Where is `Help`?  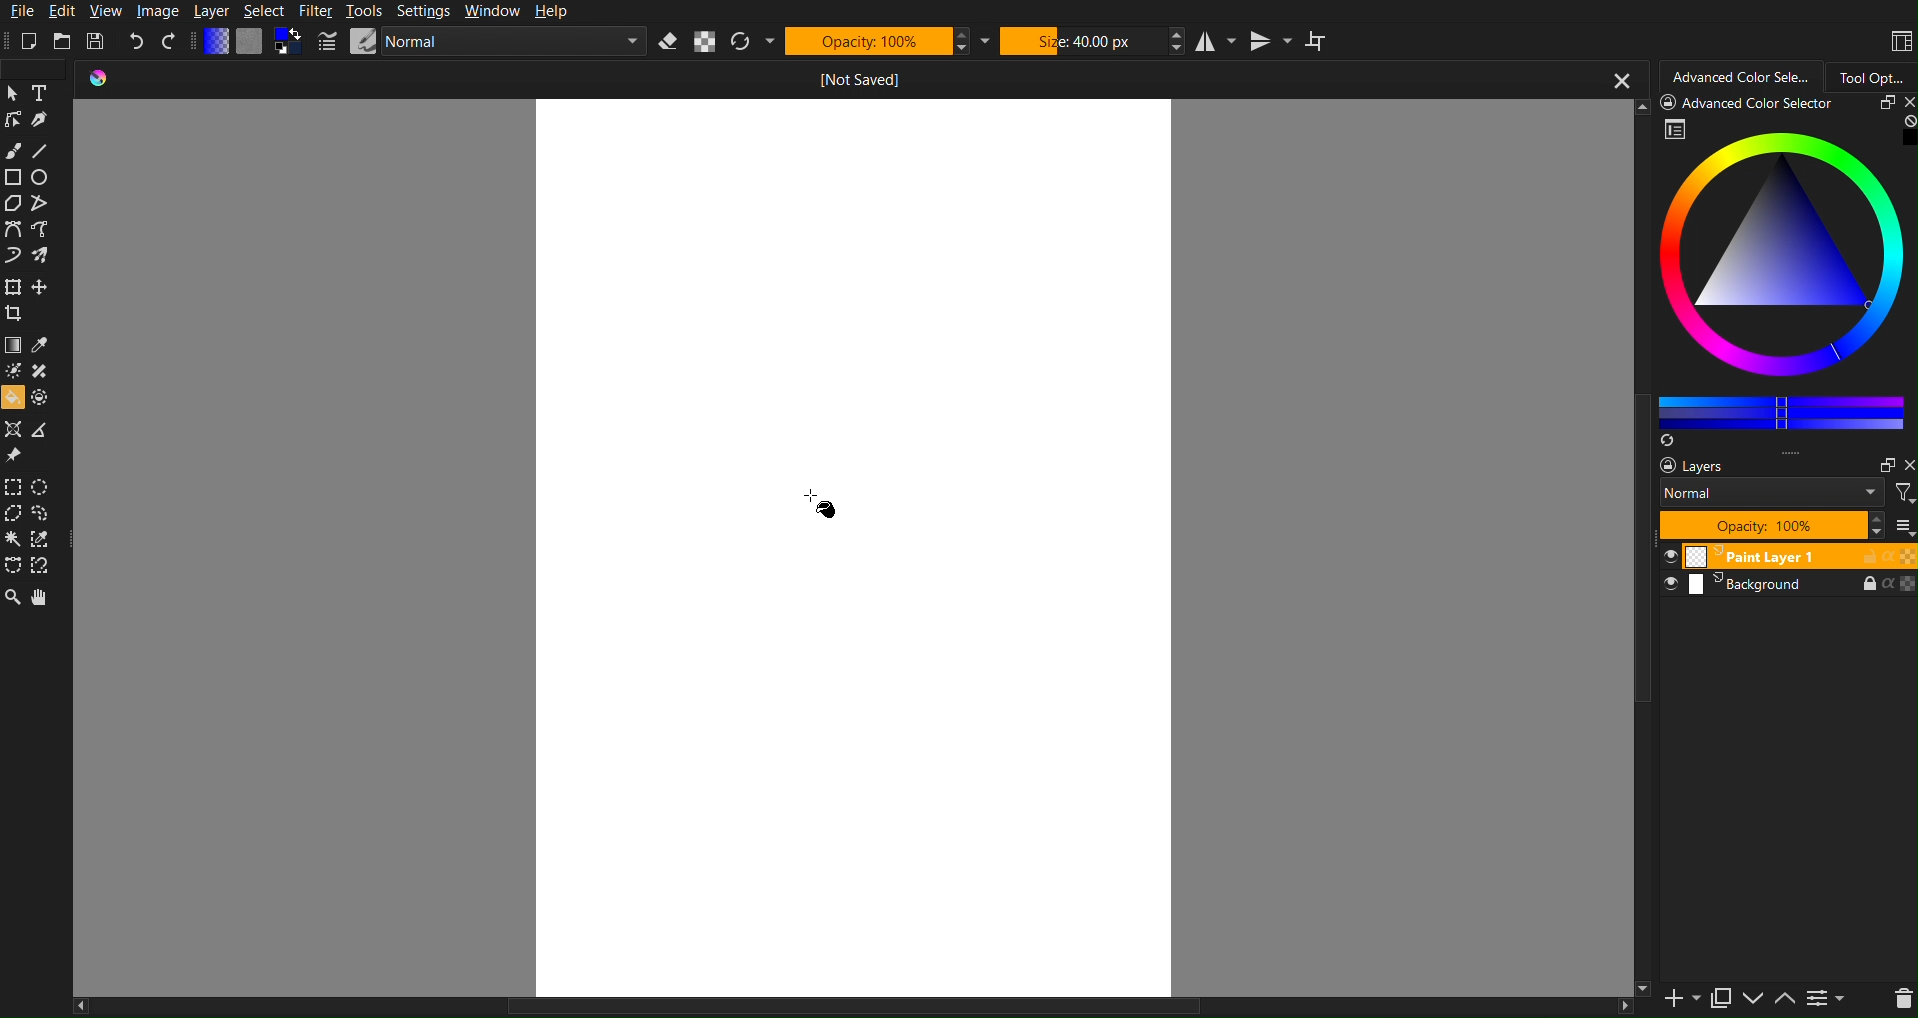
Help is located at coordinates (550, 12).